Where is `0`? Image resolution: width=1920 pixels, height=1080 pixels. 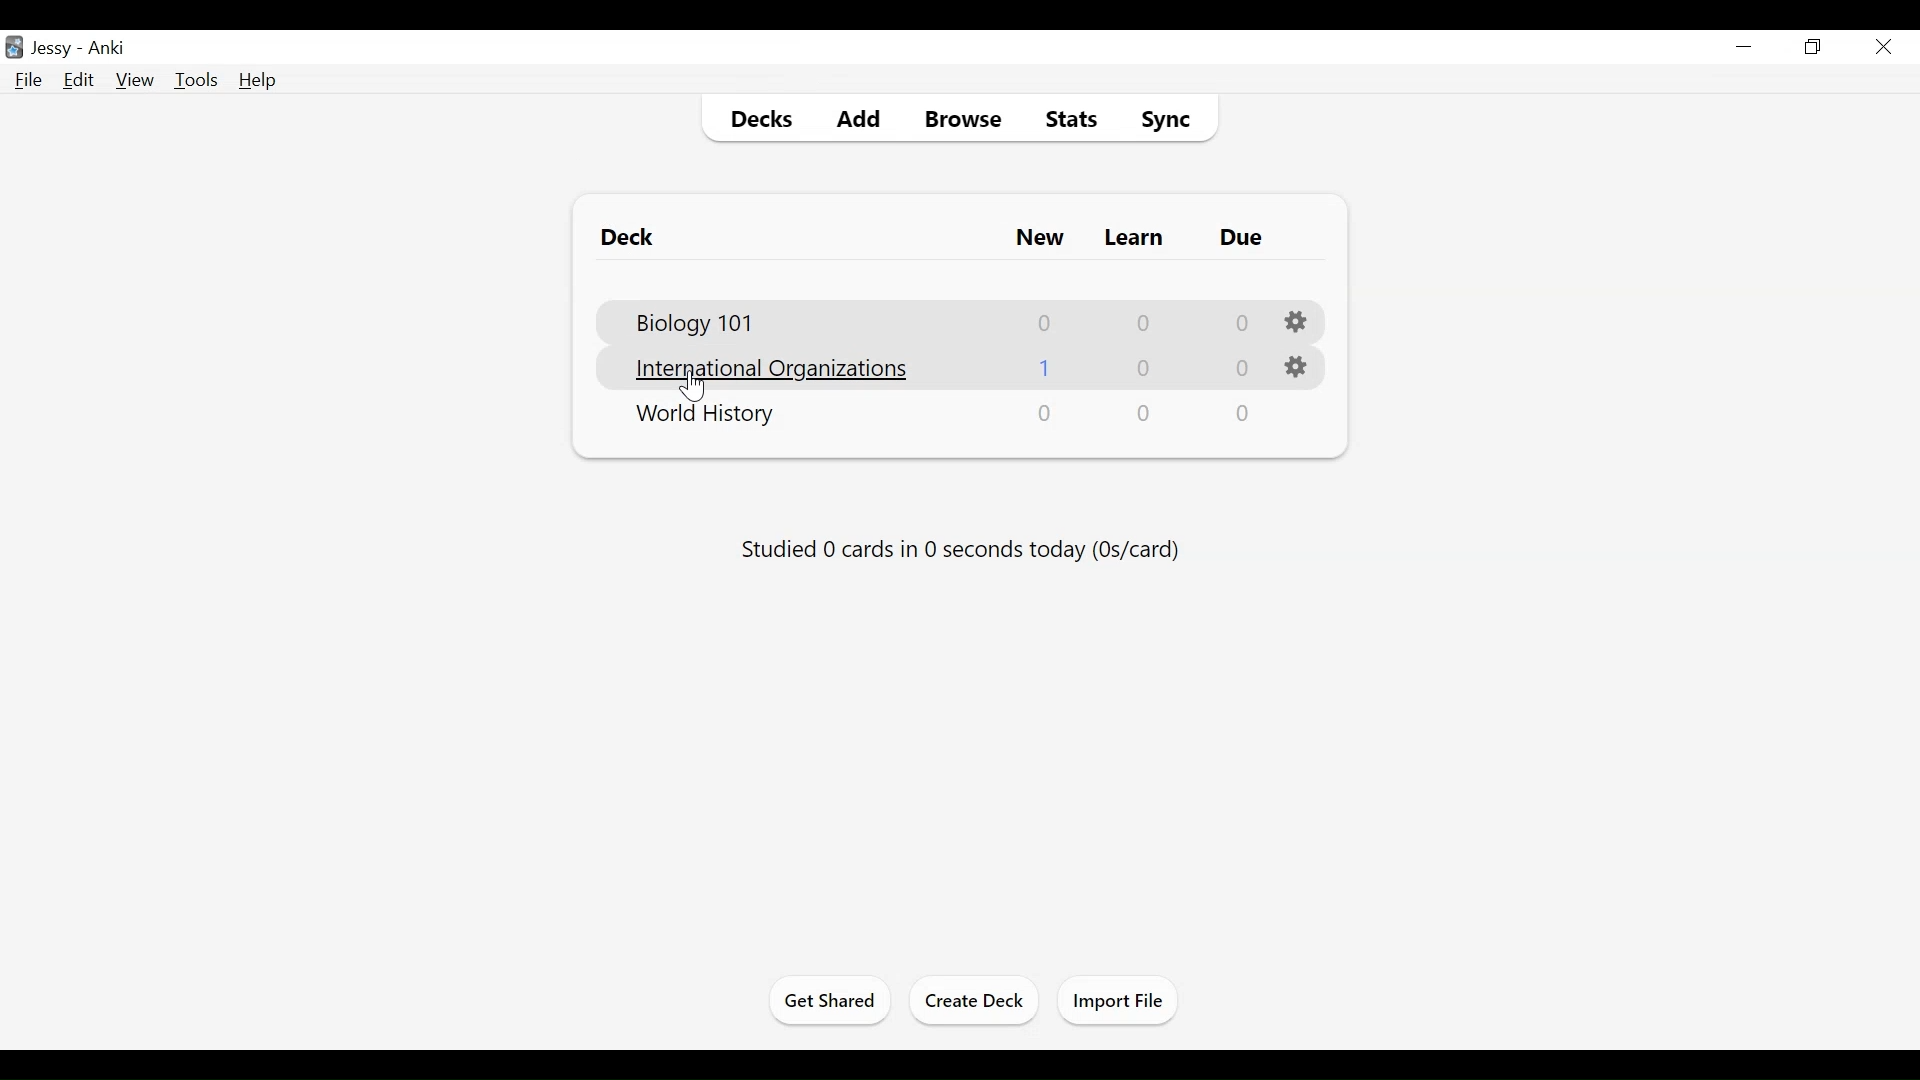
0 is located at coordinates (1047, 324).